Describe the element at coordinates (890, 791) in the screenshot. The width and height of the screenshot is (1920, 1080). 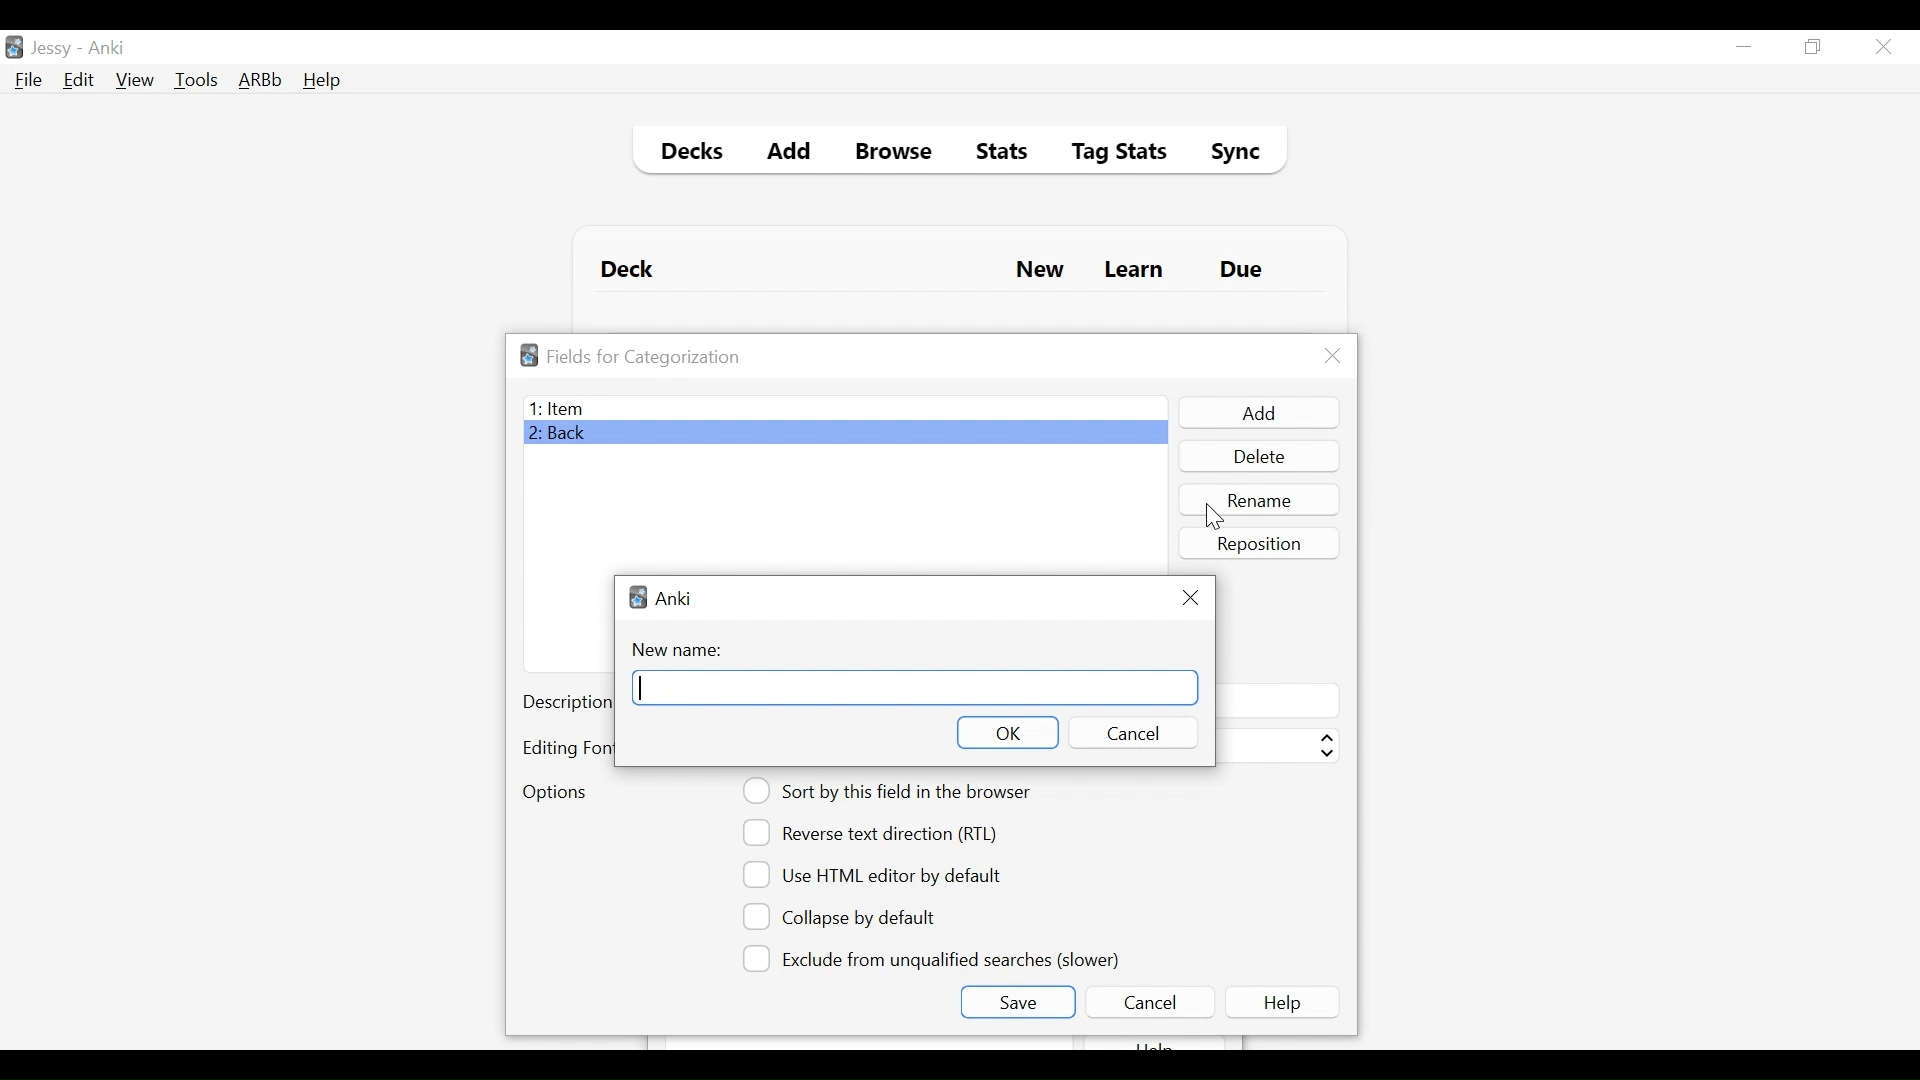
I see `(un)select Sort by this field in the browser` at that location.